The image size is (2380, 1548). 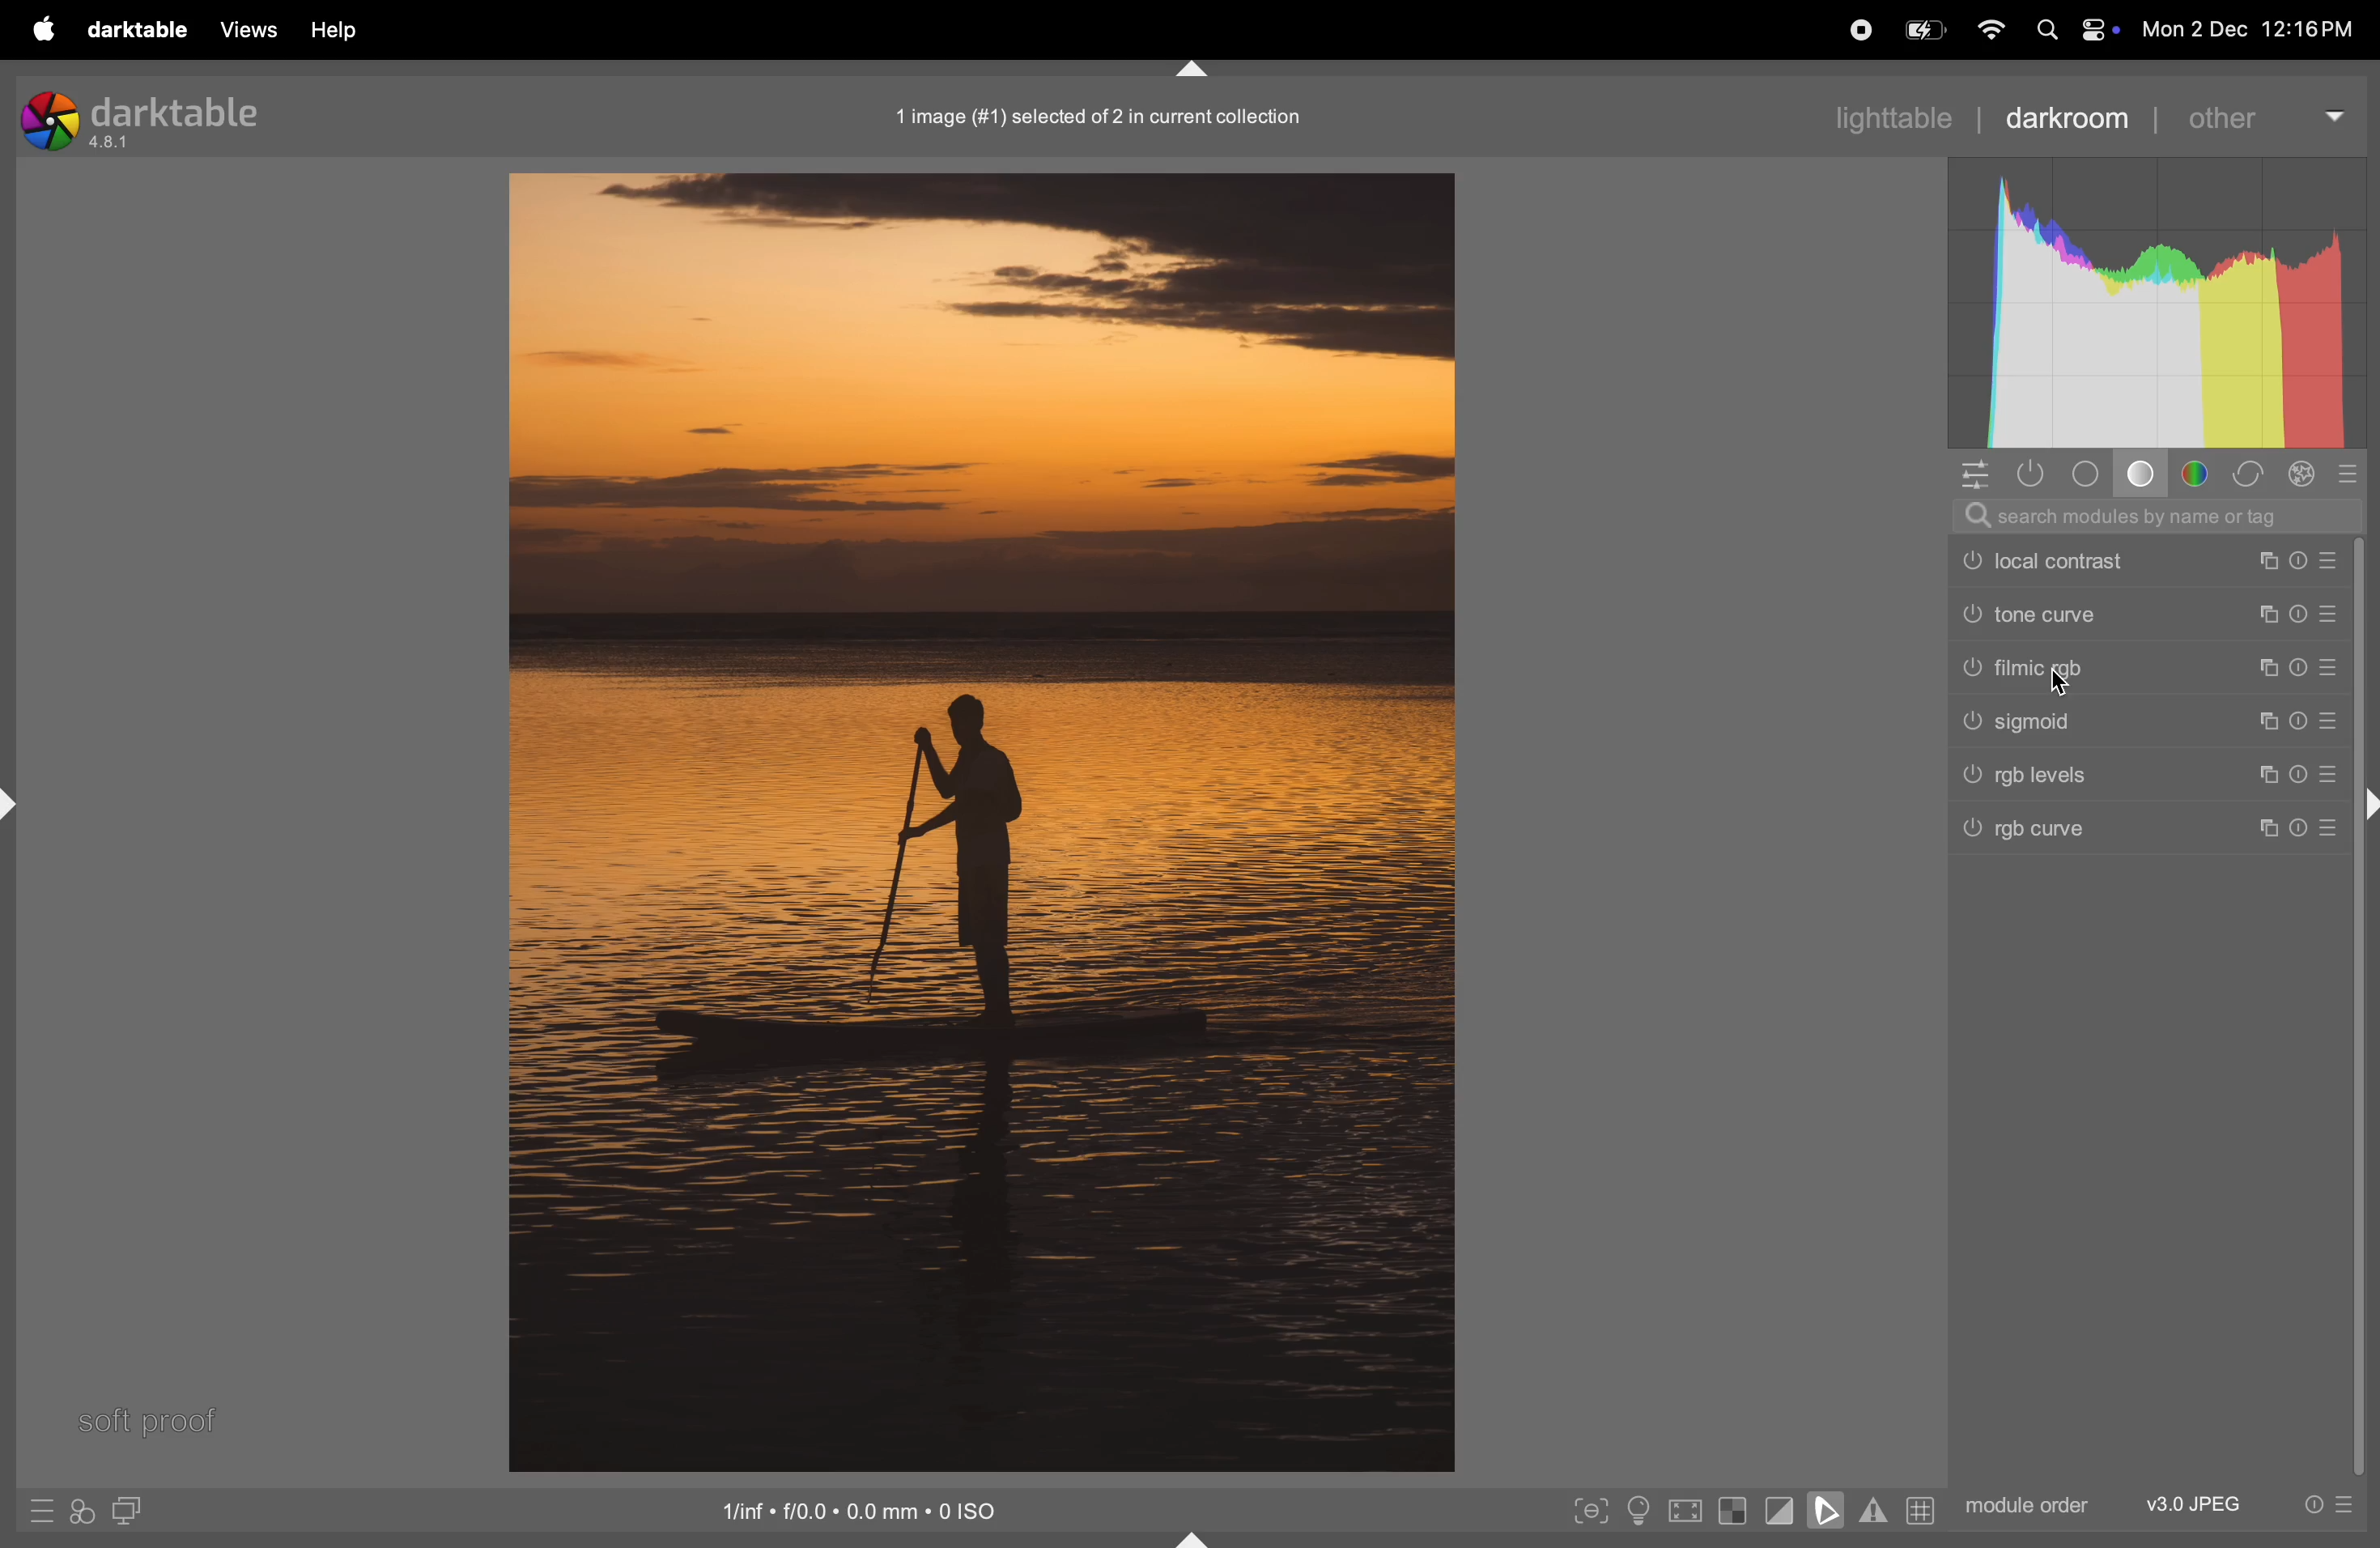 What do you see at coordinates (2156, 667) in the screenshot?
I see `filmic rgb` at bounding box center [2156, 667].